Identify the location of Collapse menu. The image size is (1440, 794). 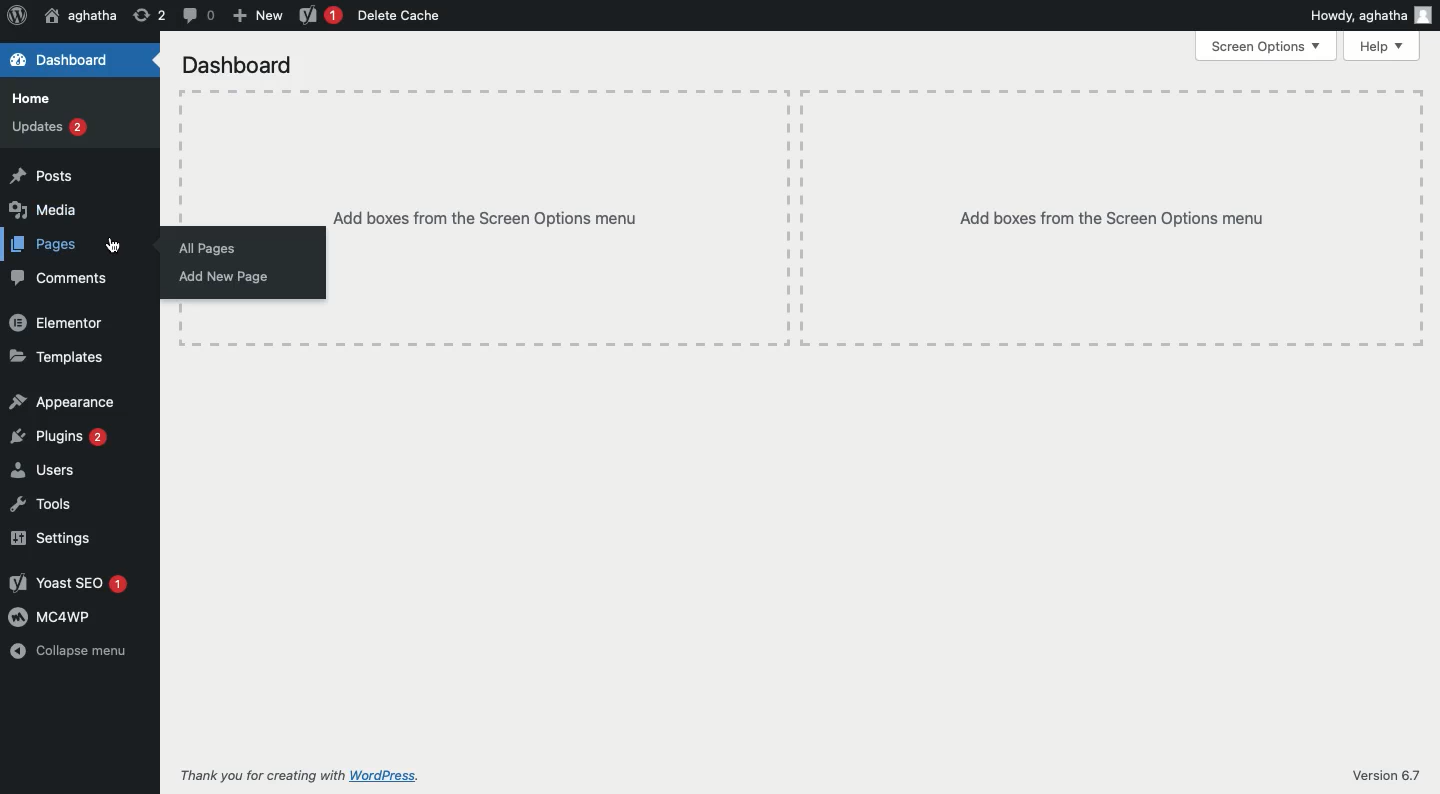
(67, 652).